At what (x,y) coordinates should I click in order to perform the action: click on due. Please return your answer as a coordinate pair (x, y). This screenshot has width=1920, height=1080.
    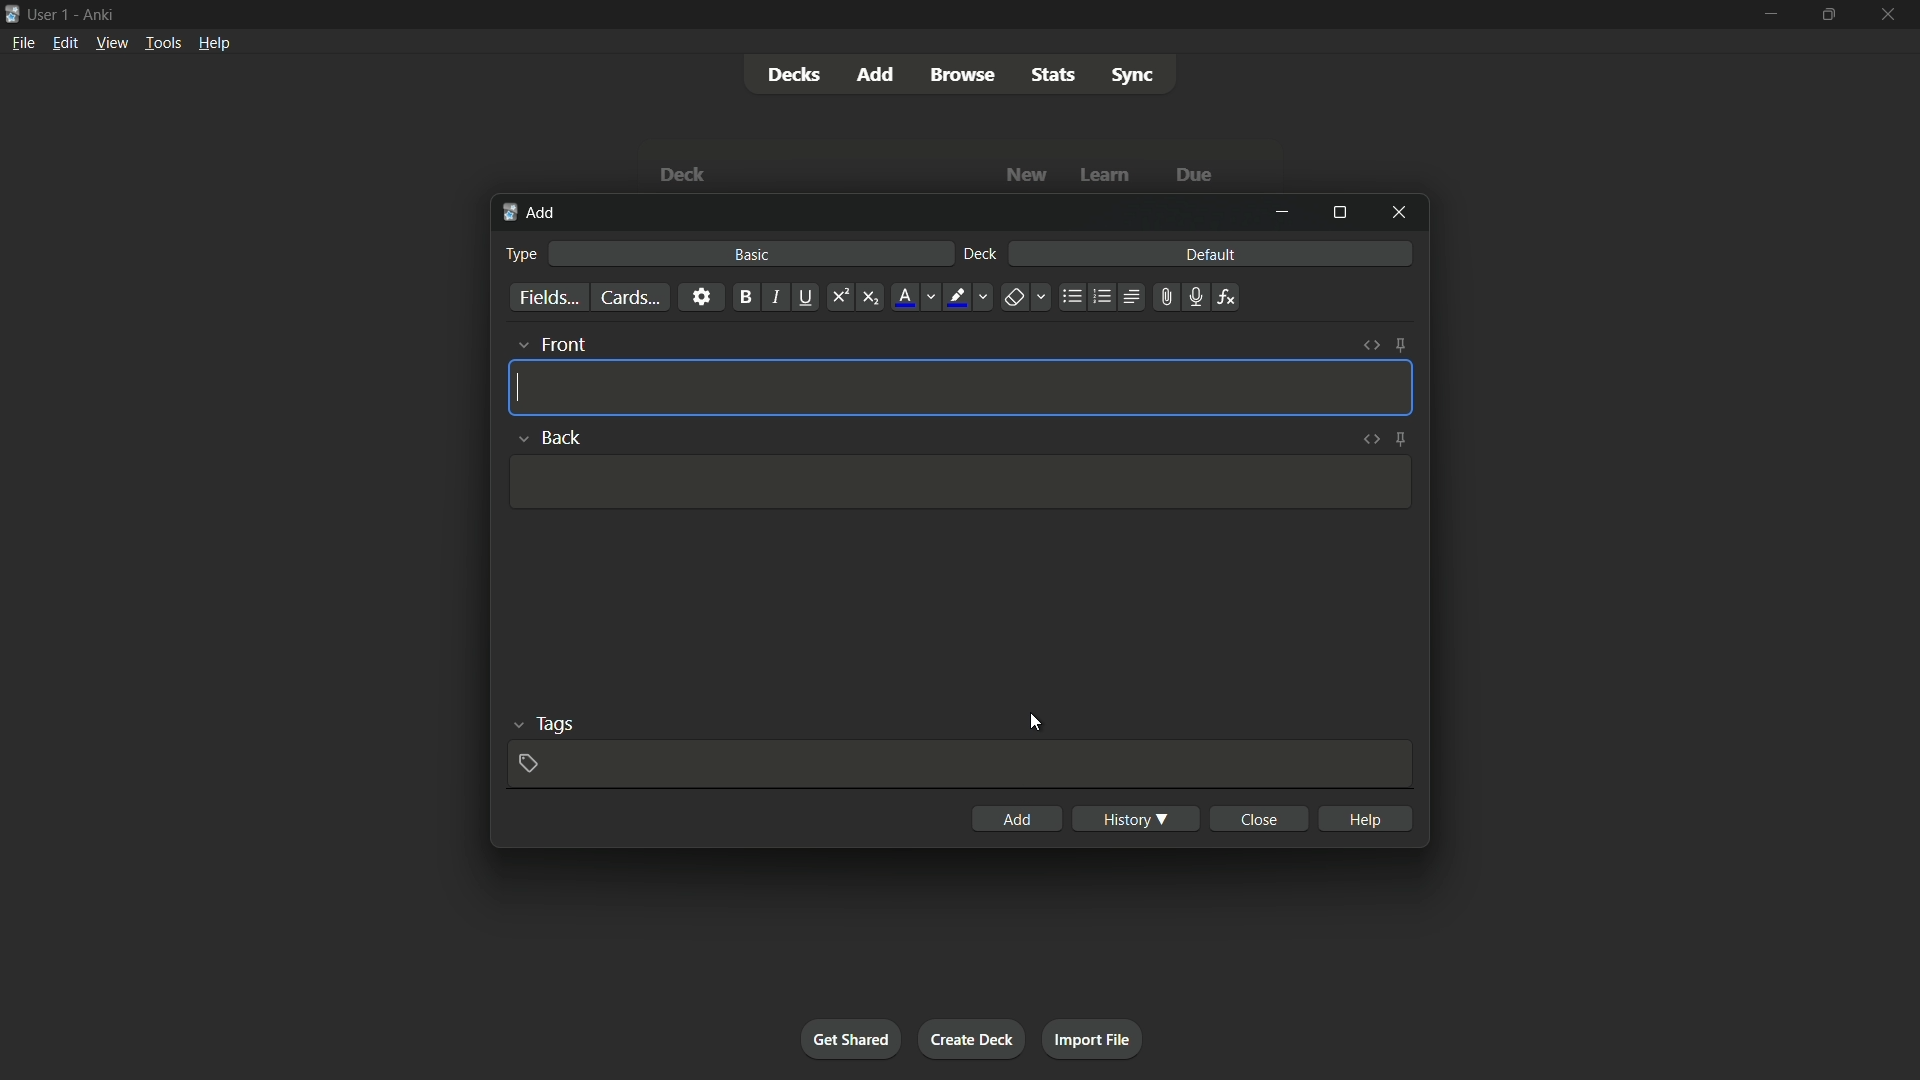
    Looking at the image, I should click on (1197, 173).